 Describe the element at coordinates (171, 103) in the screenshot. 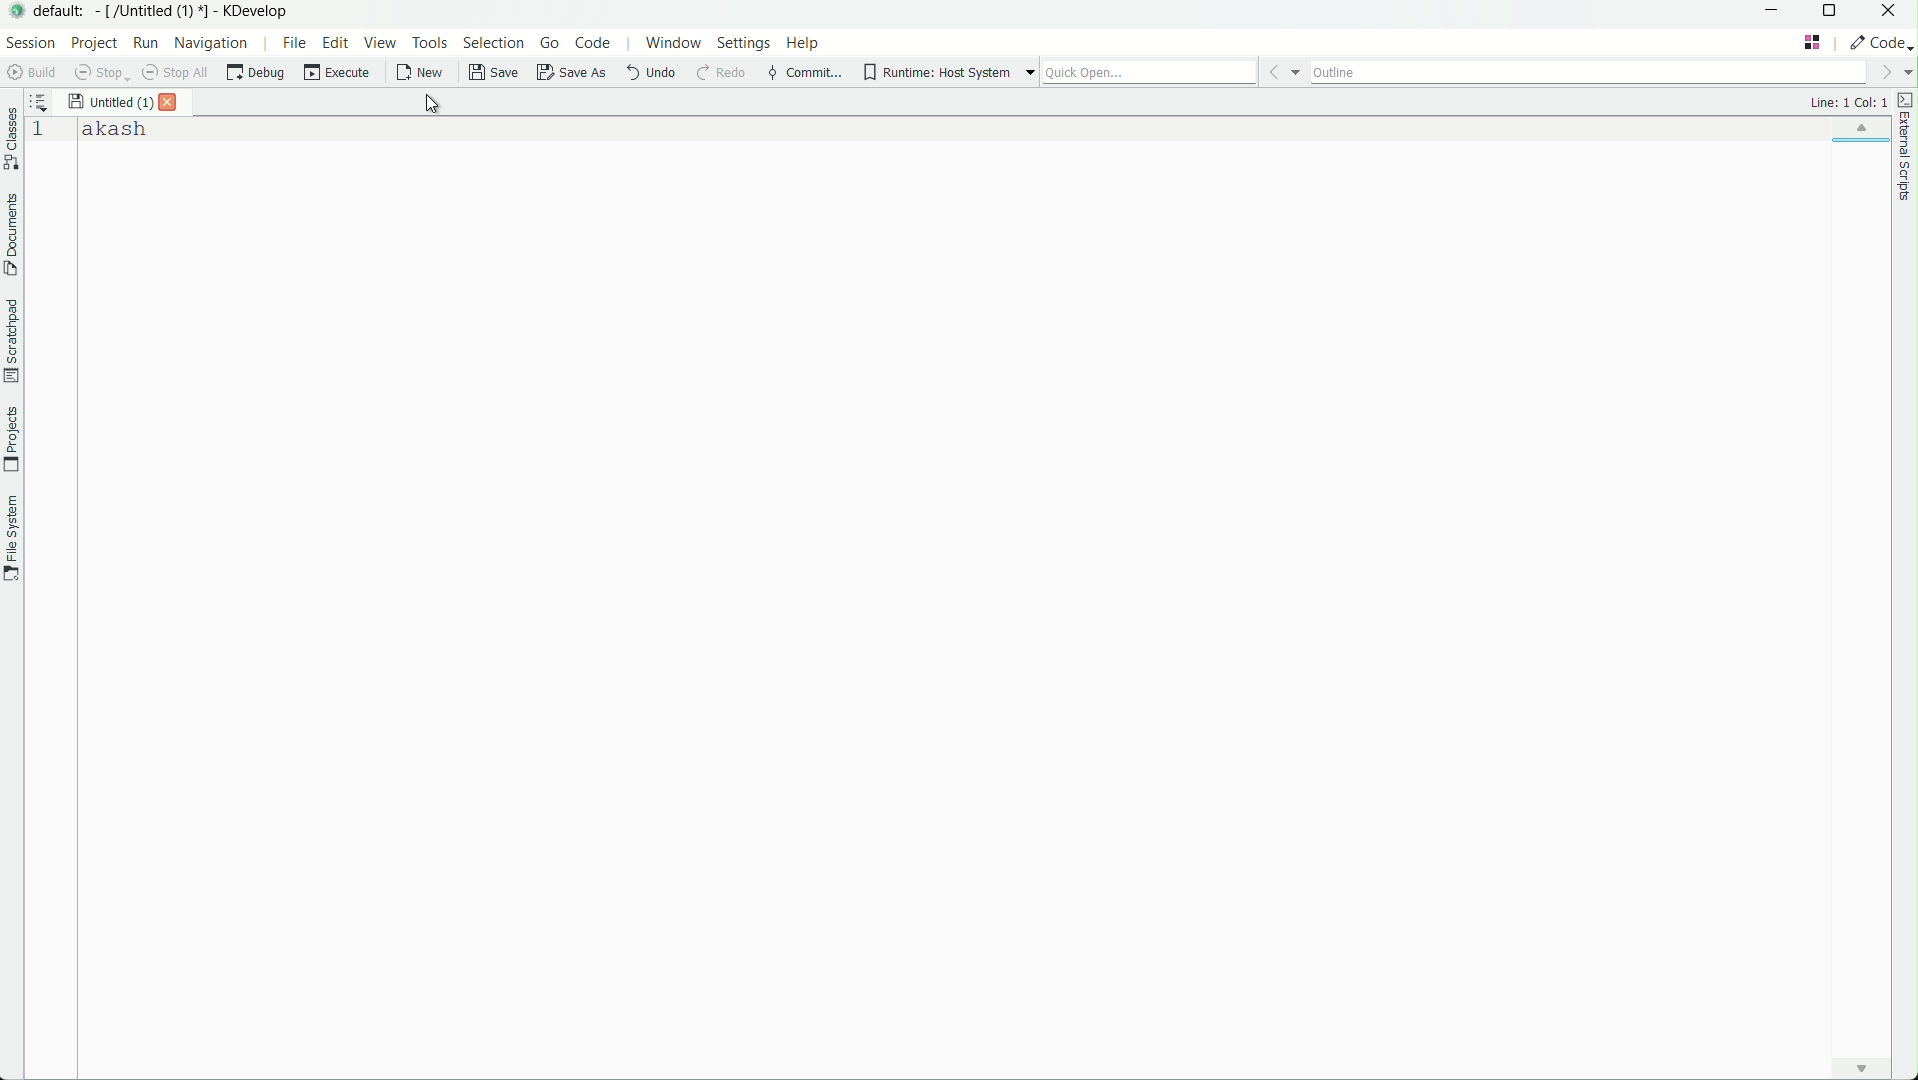

I see `close file` at that location.